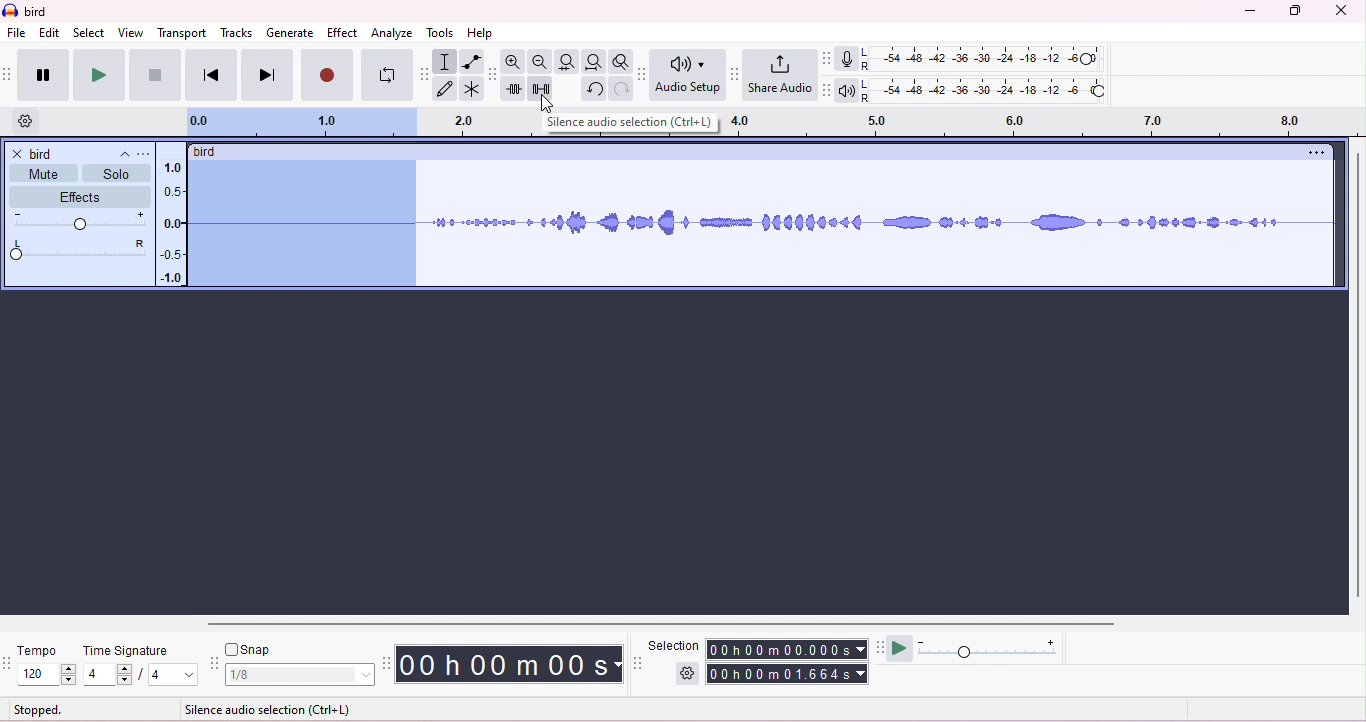  I want to click on view, so click(130, 33).